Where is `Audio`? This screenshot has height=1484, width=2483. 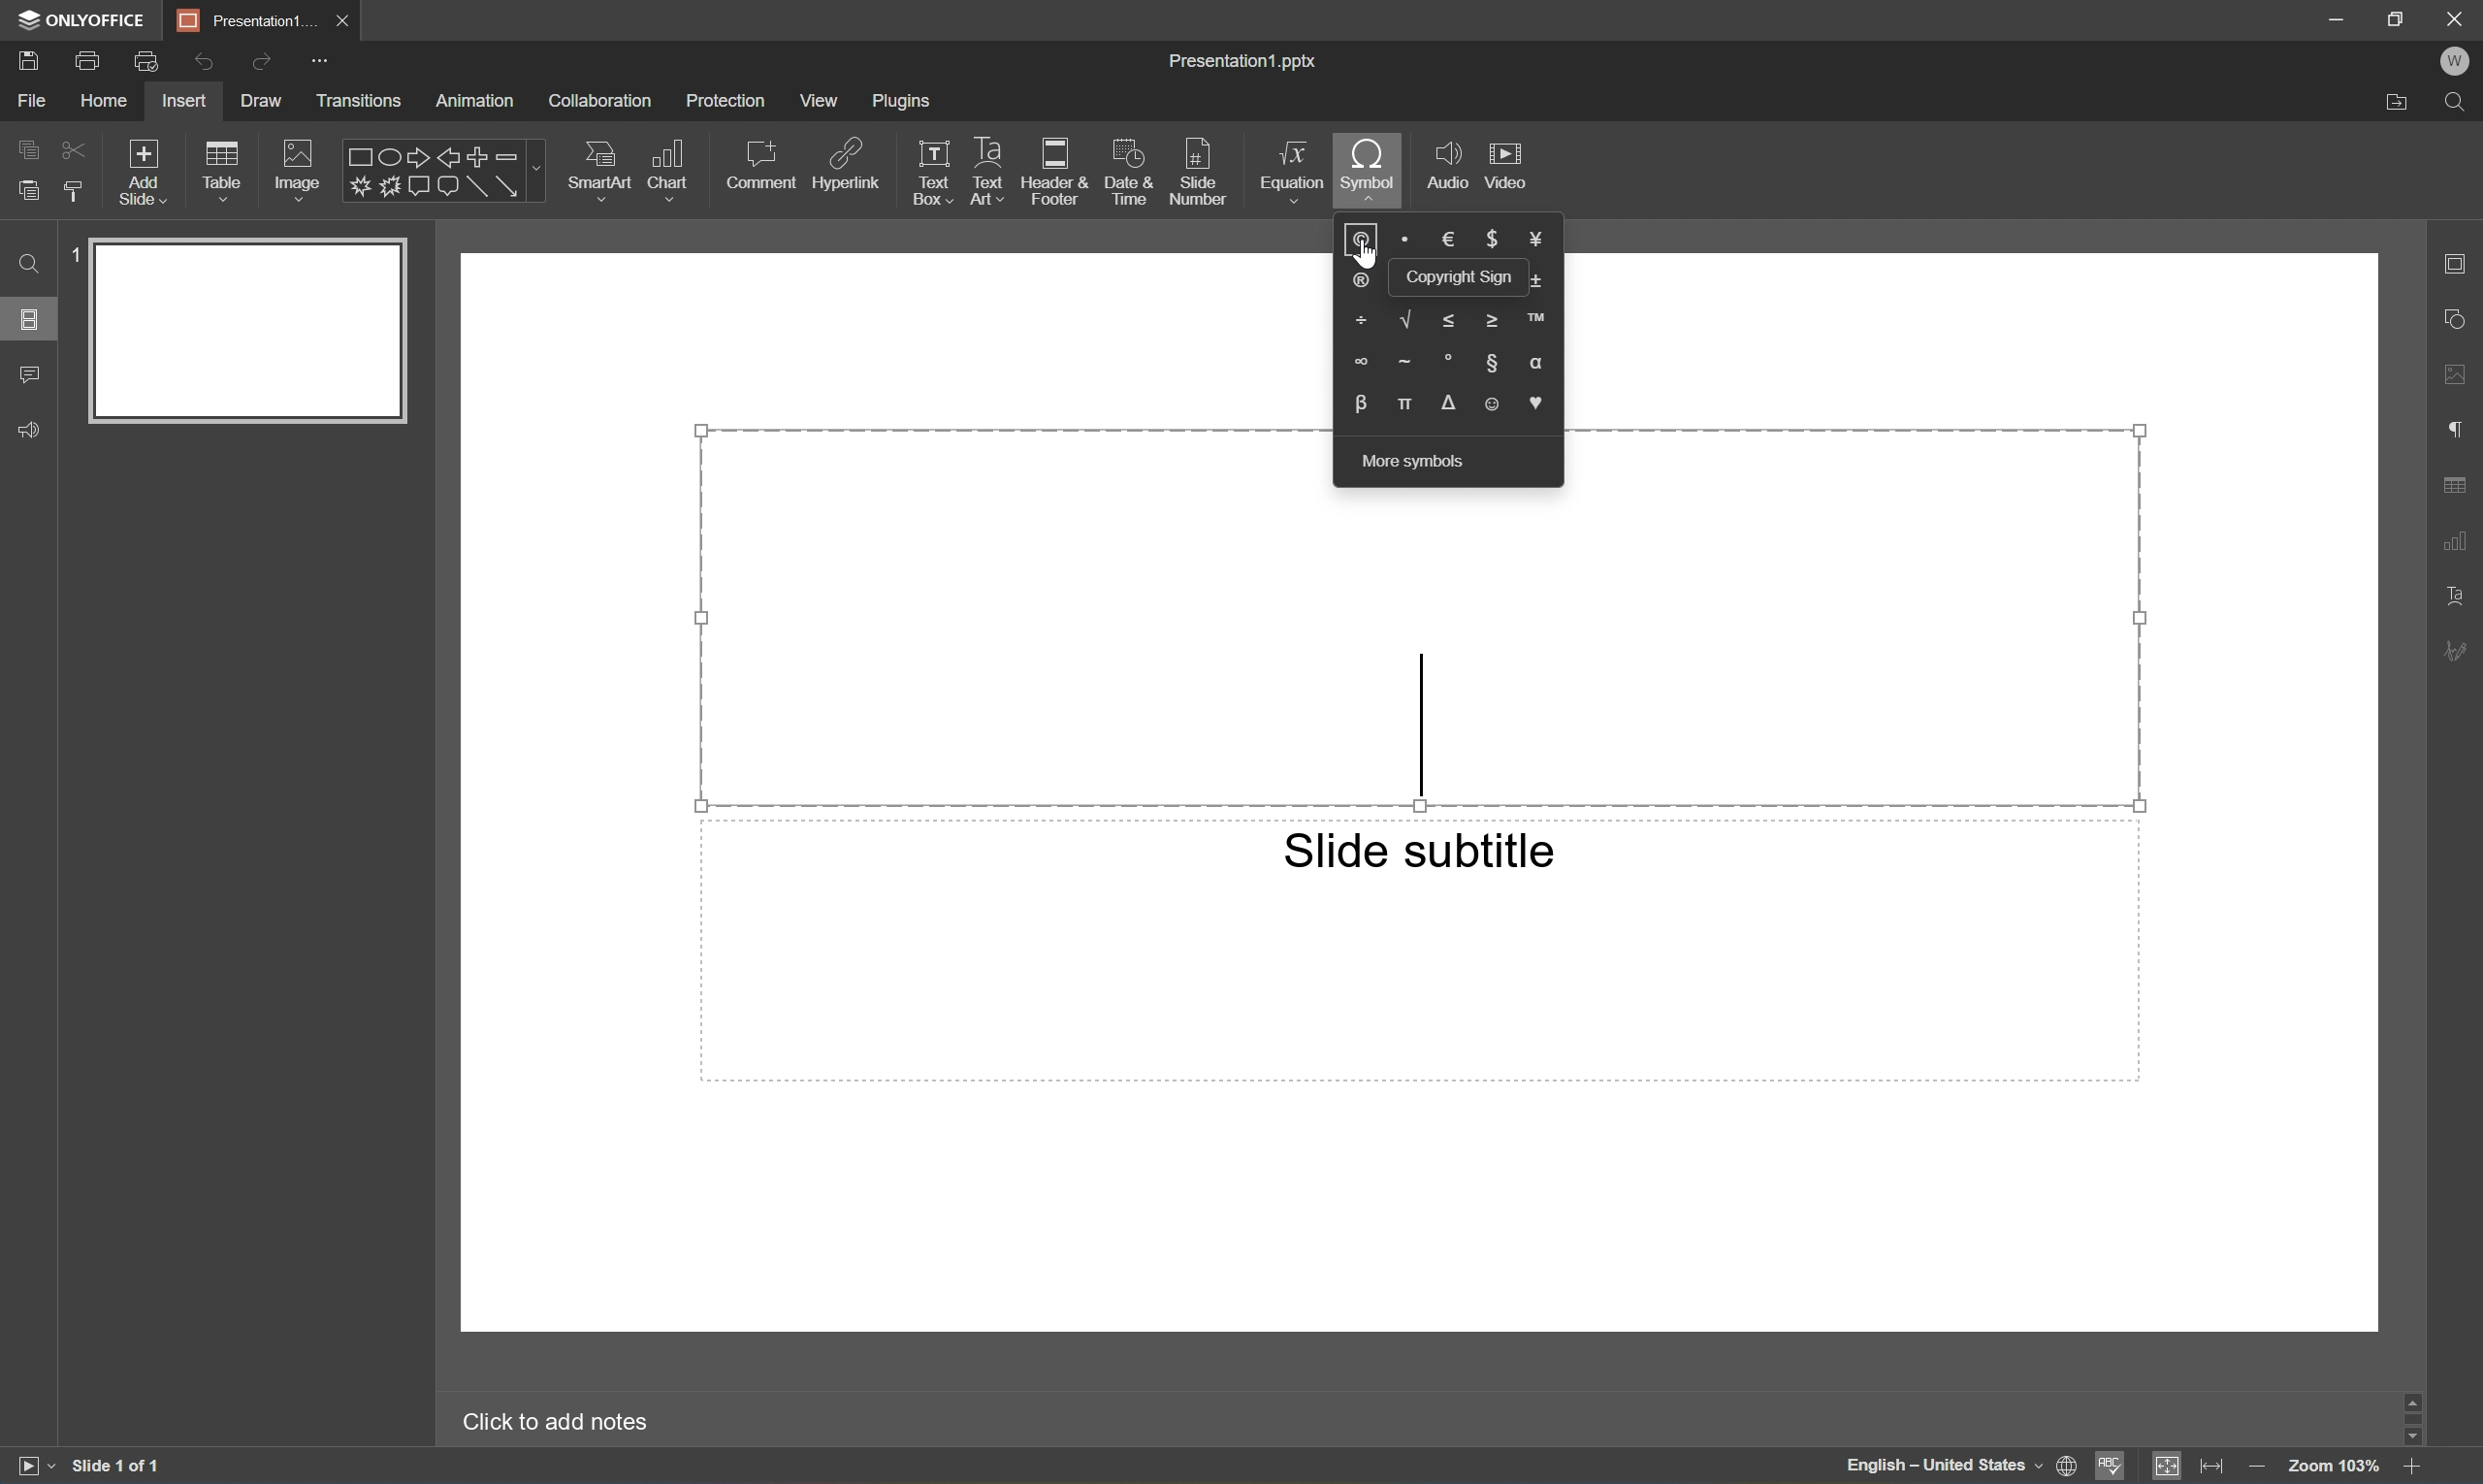
Audio is located at coordinates (1445, 165).